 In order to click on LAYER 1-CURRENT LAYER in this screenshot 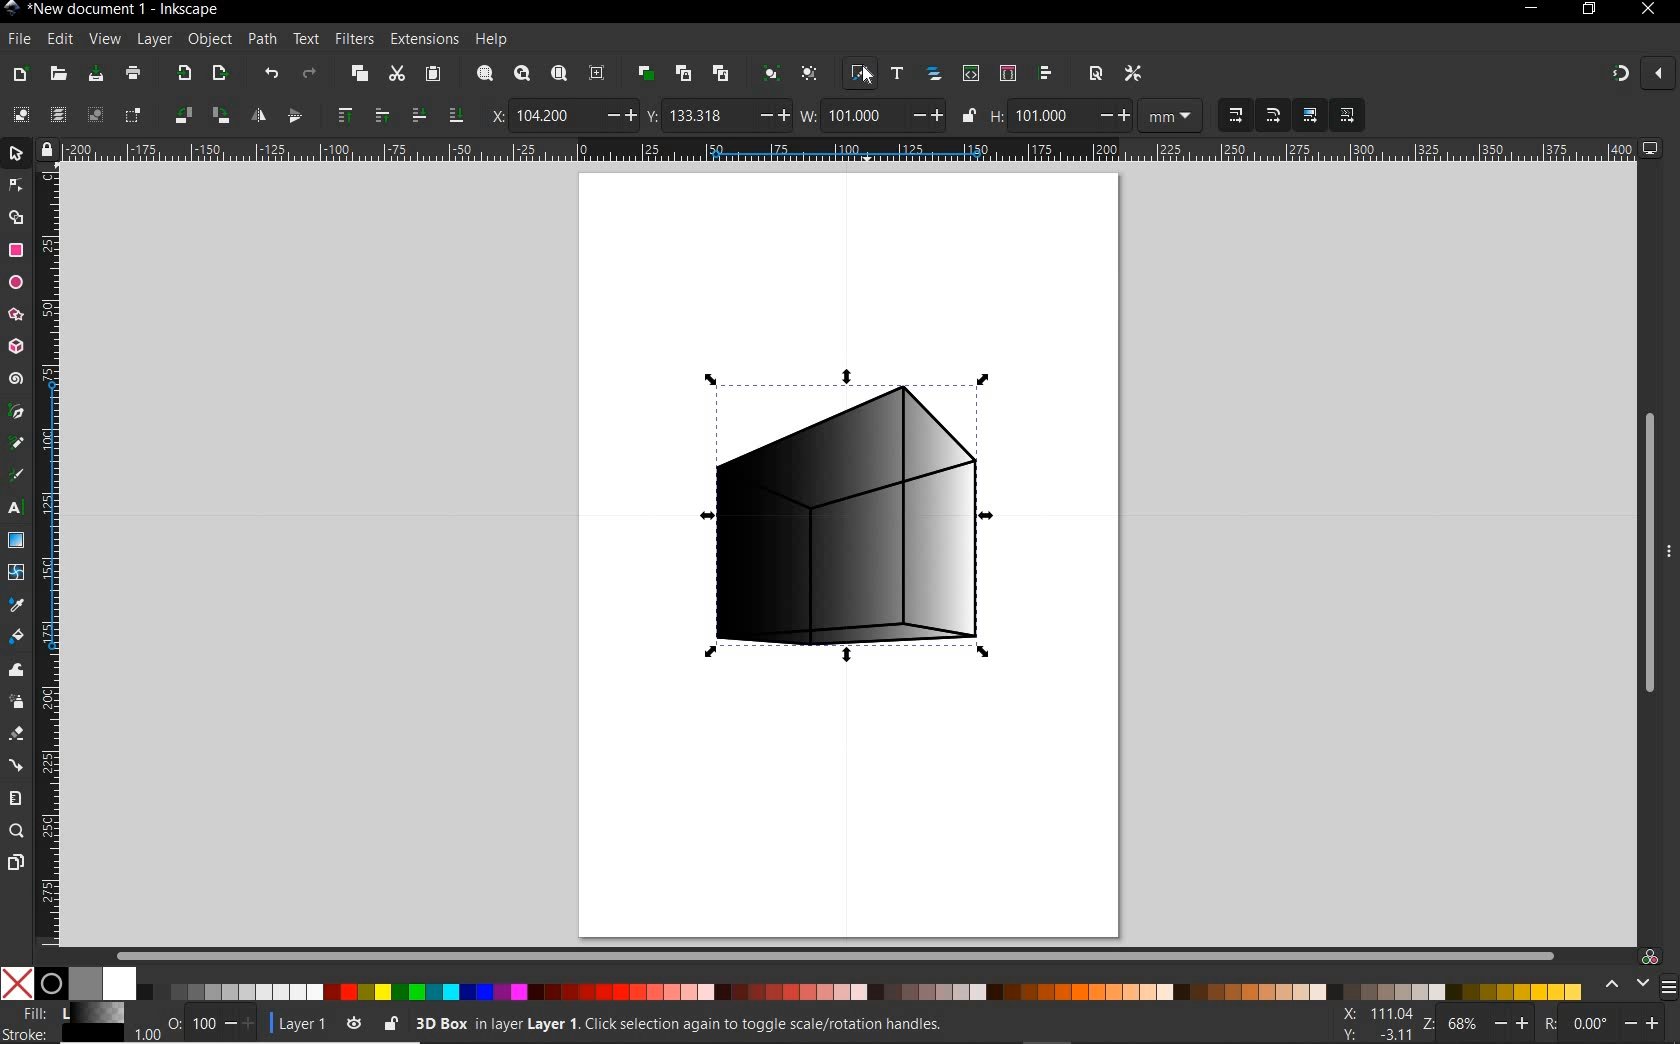, I will do `click(304, 1023)`.